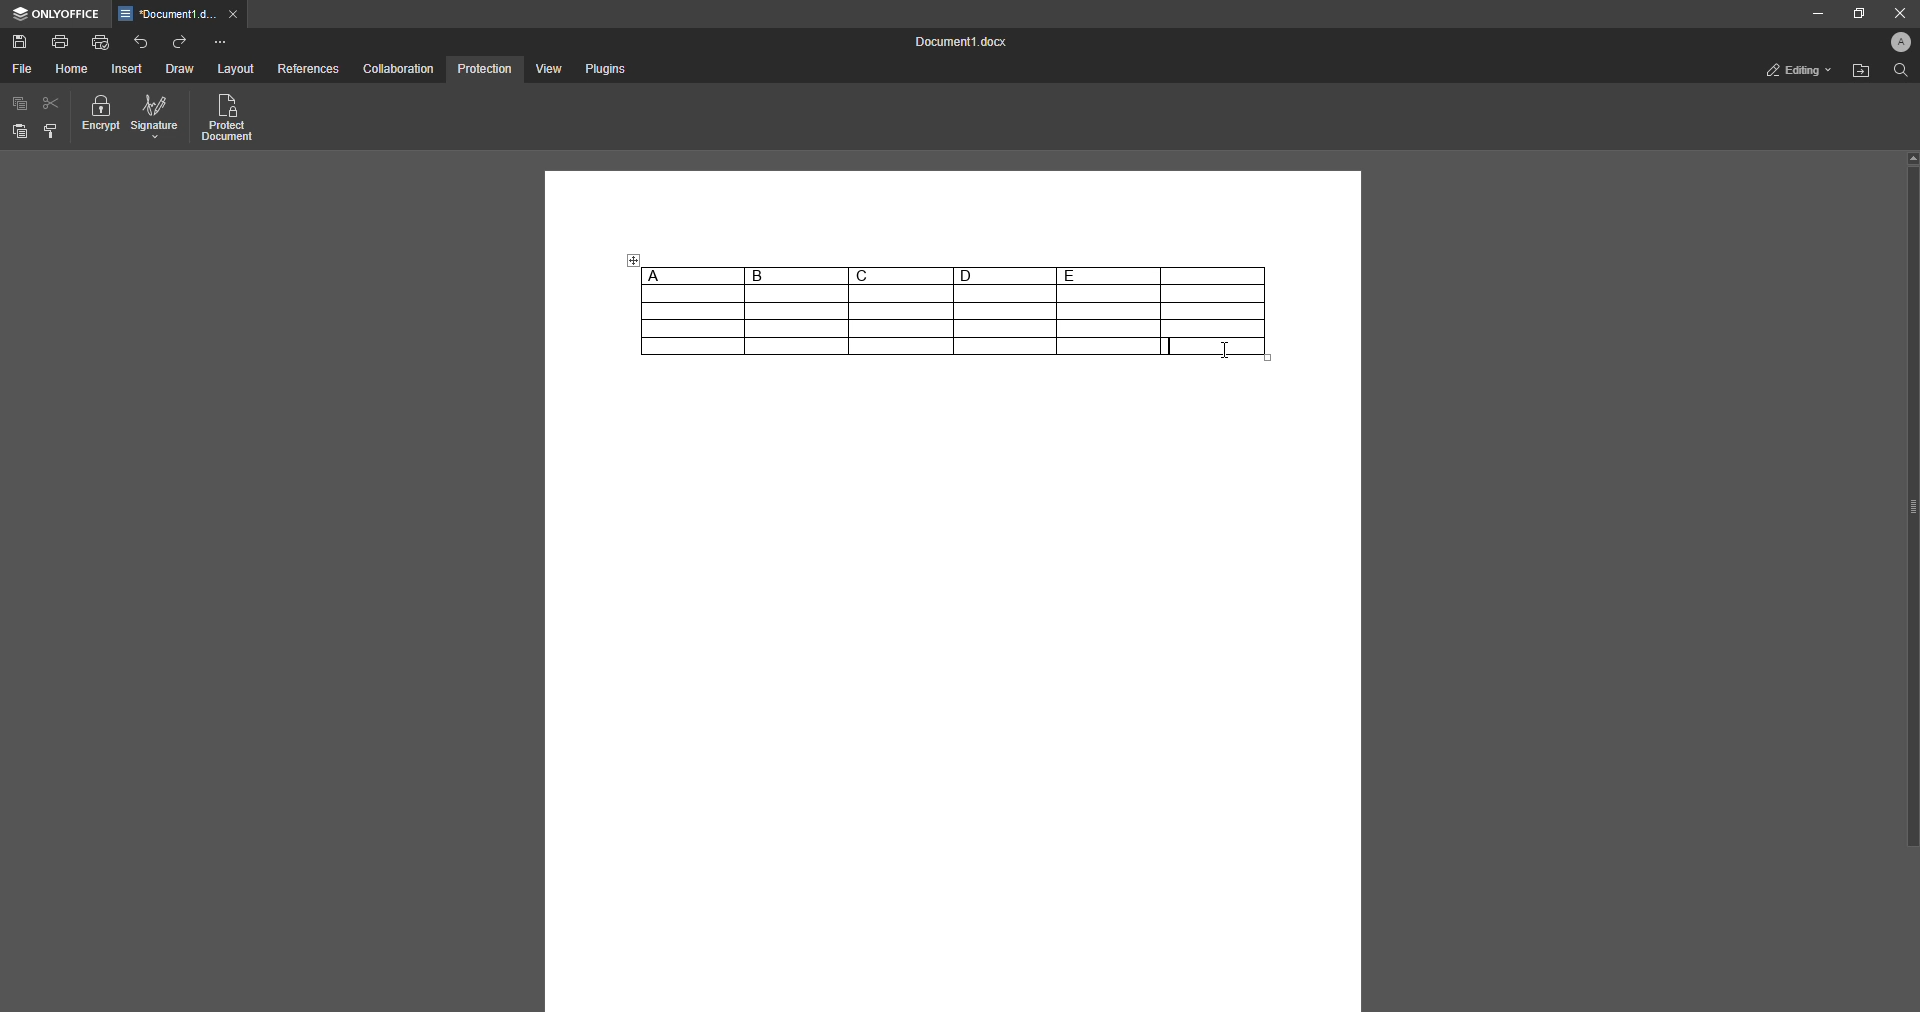  I want to click on Cut, so click(52, 102).